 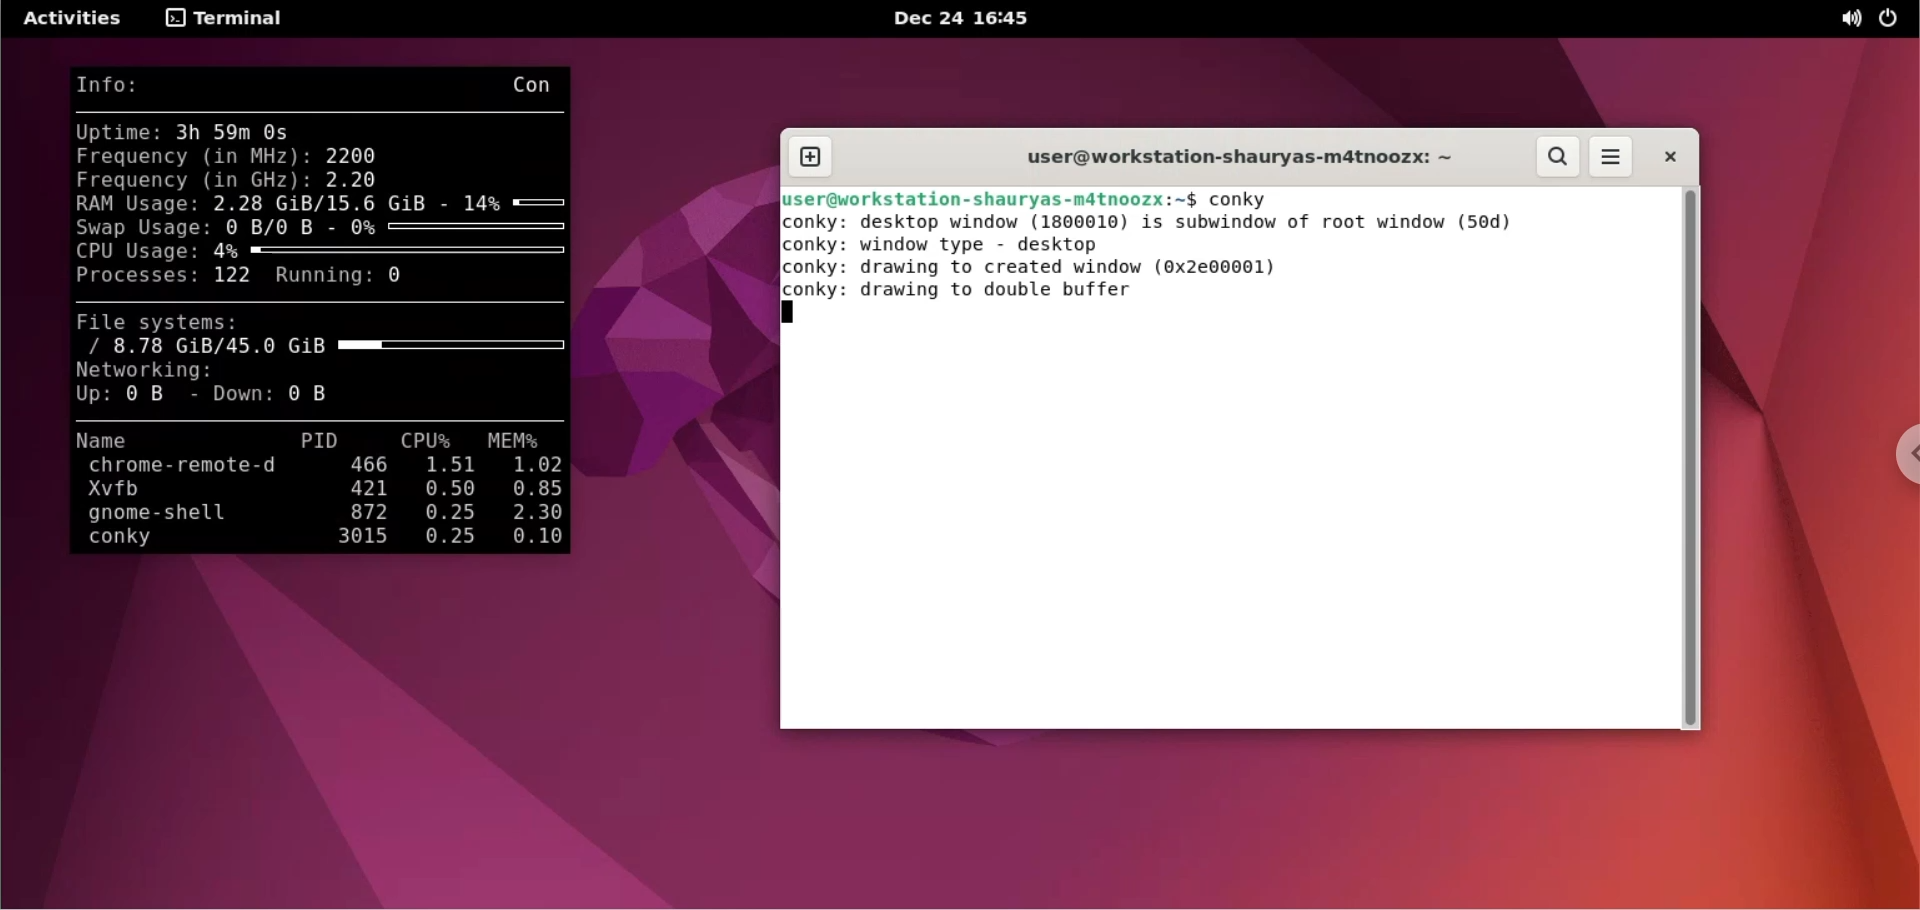 What do you see at coordinates (235, 281) in the screenshot?
I see `122` at bounding box center [235, 281].